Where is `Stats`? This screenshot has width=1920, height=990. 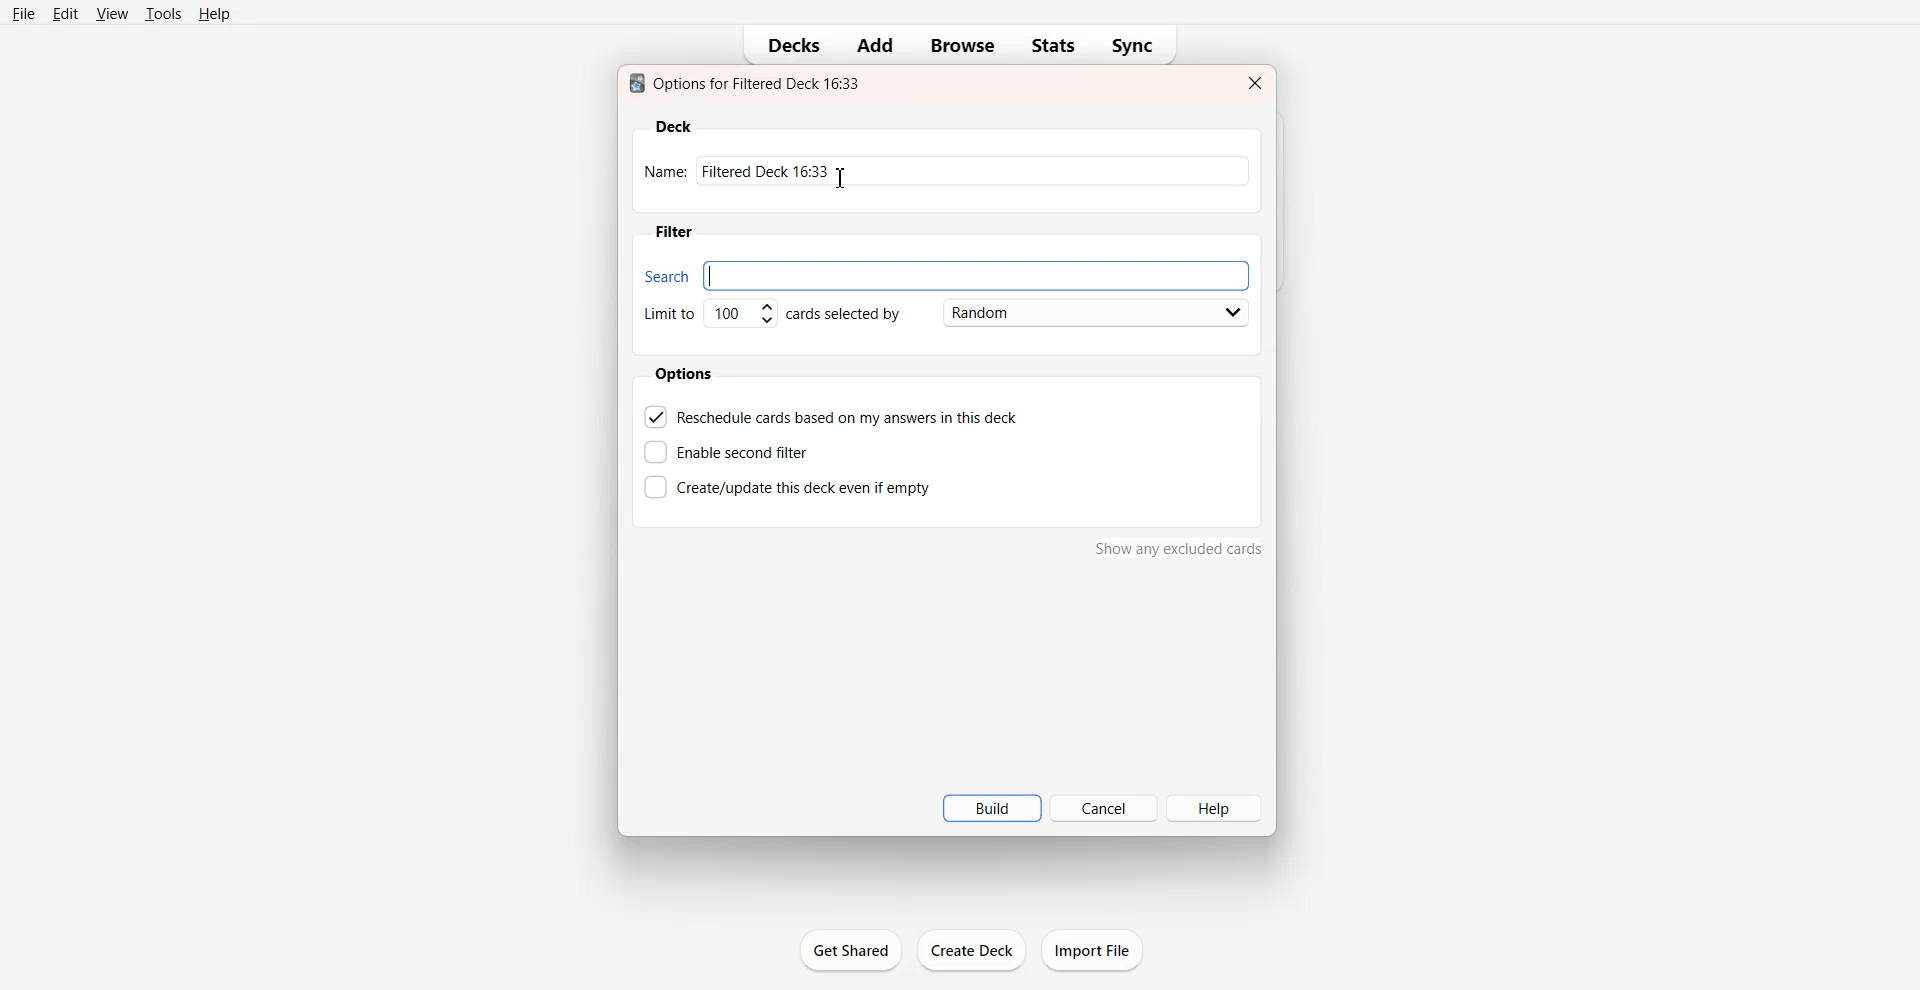 Stats is located at coordinates (1053, 46).